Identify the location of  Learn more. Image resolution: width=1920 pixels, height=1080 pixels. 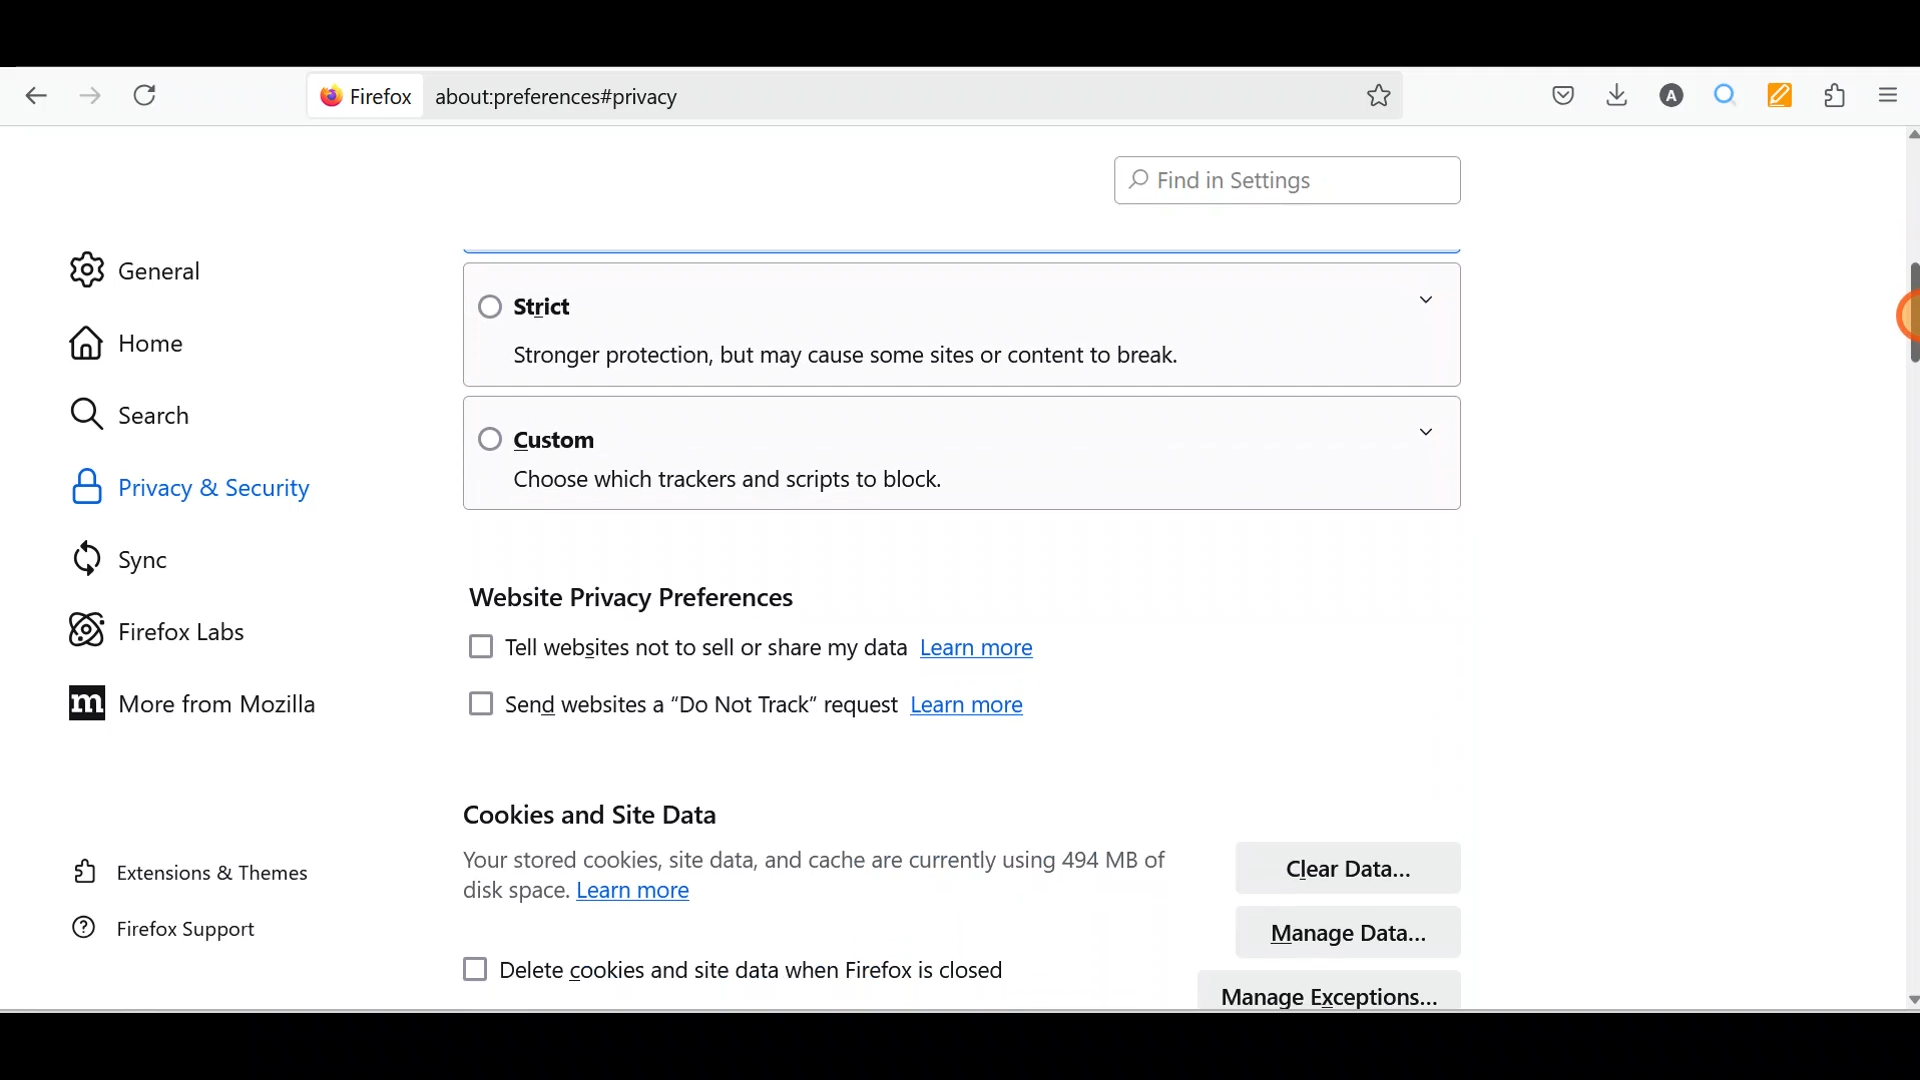
(640, 892).